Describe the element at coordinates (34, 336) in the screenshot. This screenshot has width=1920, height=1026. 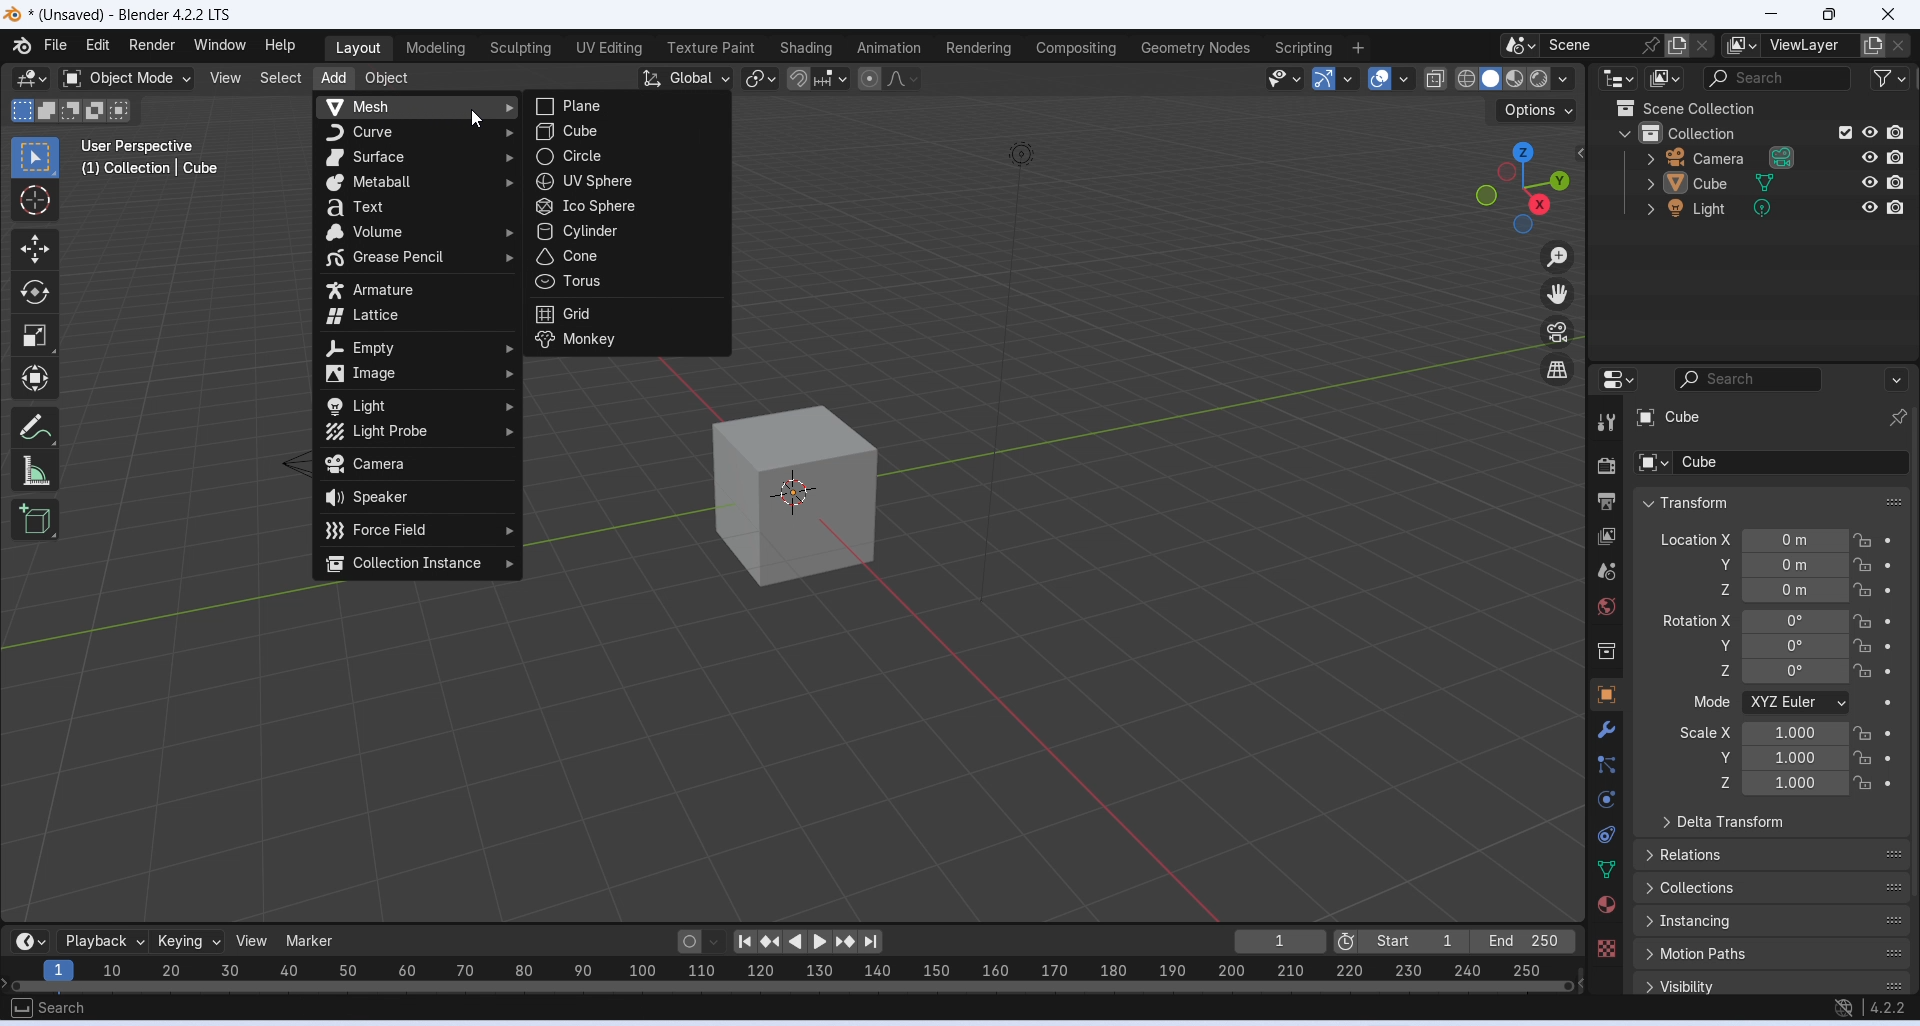
I see `Scale` at that location.